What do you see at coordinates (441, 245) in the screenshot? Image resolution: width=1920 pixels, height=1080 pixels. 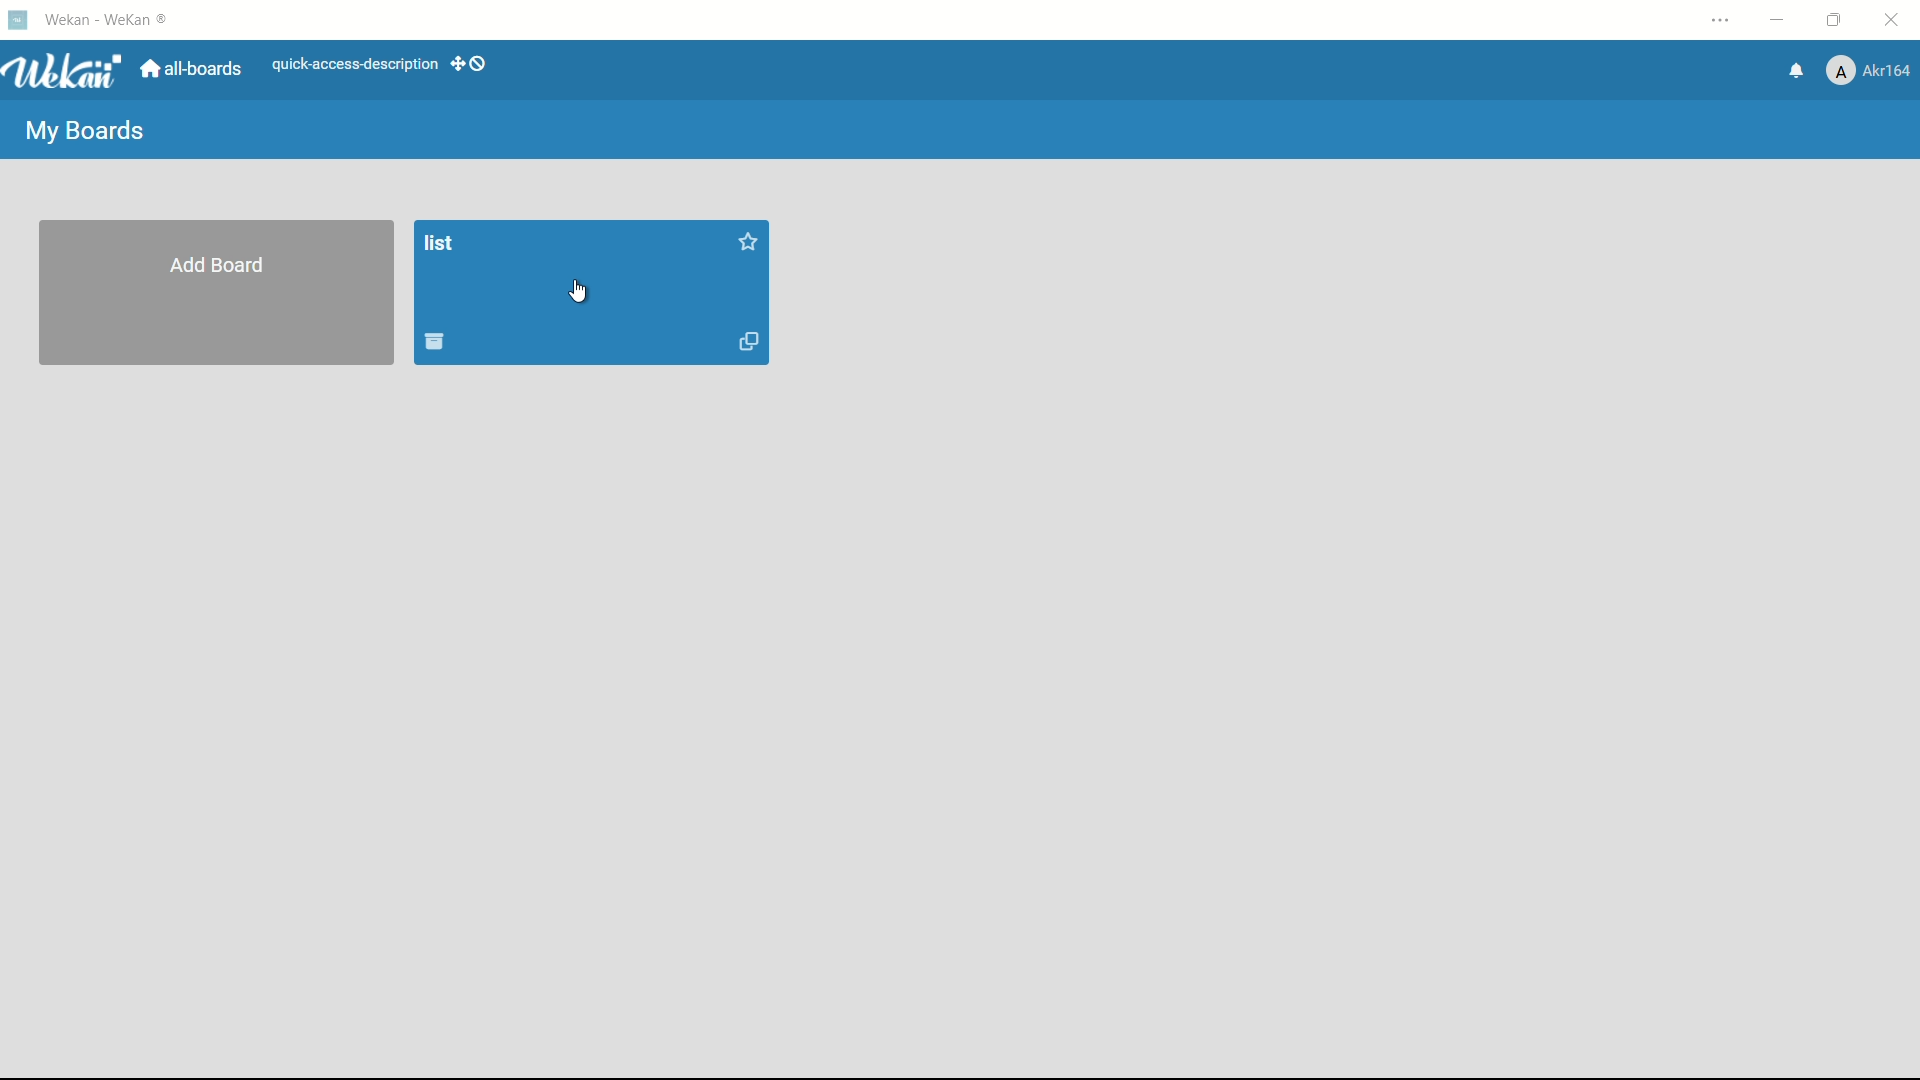 I see `board name` at bounding box center [441, 245].